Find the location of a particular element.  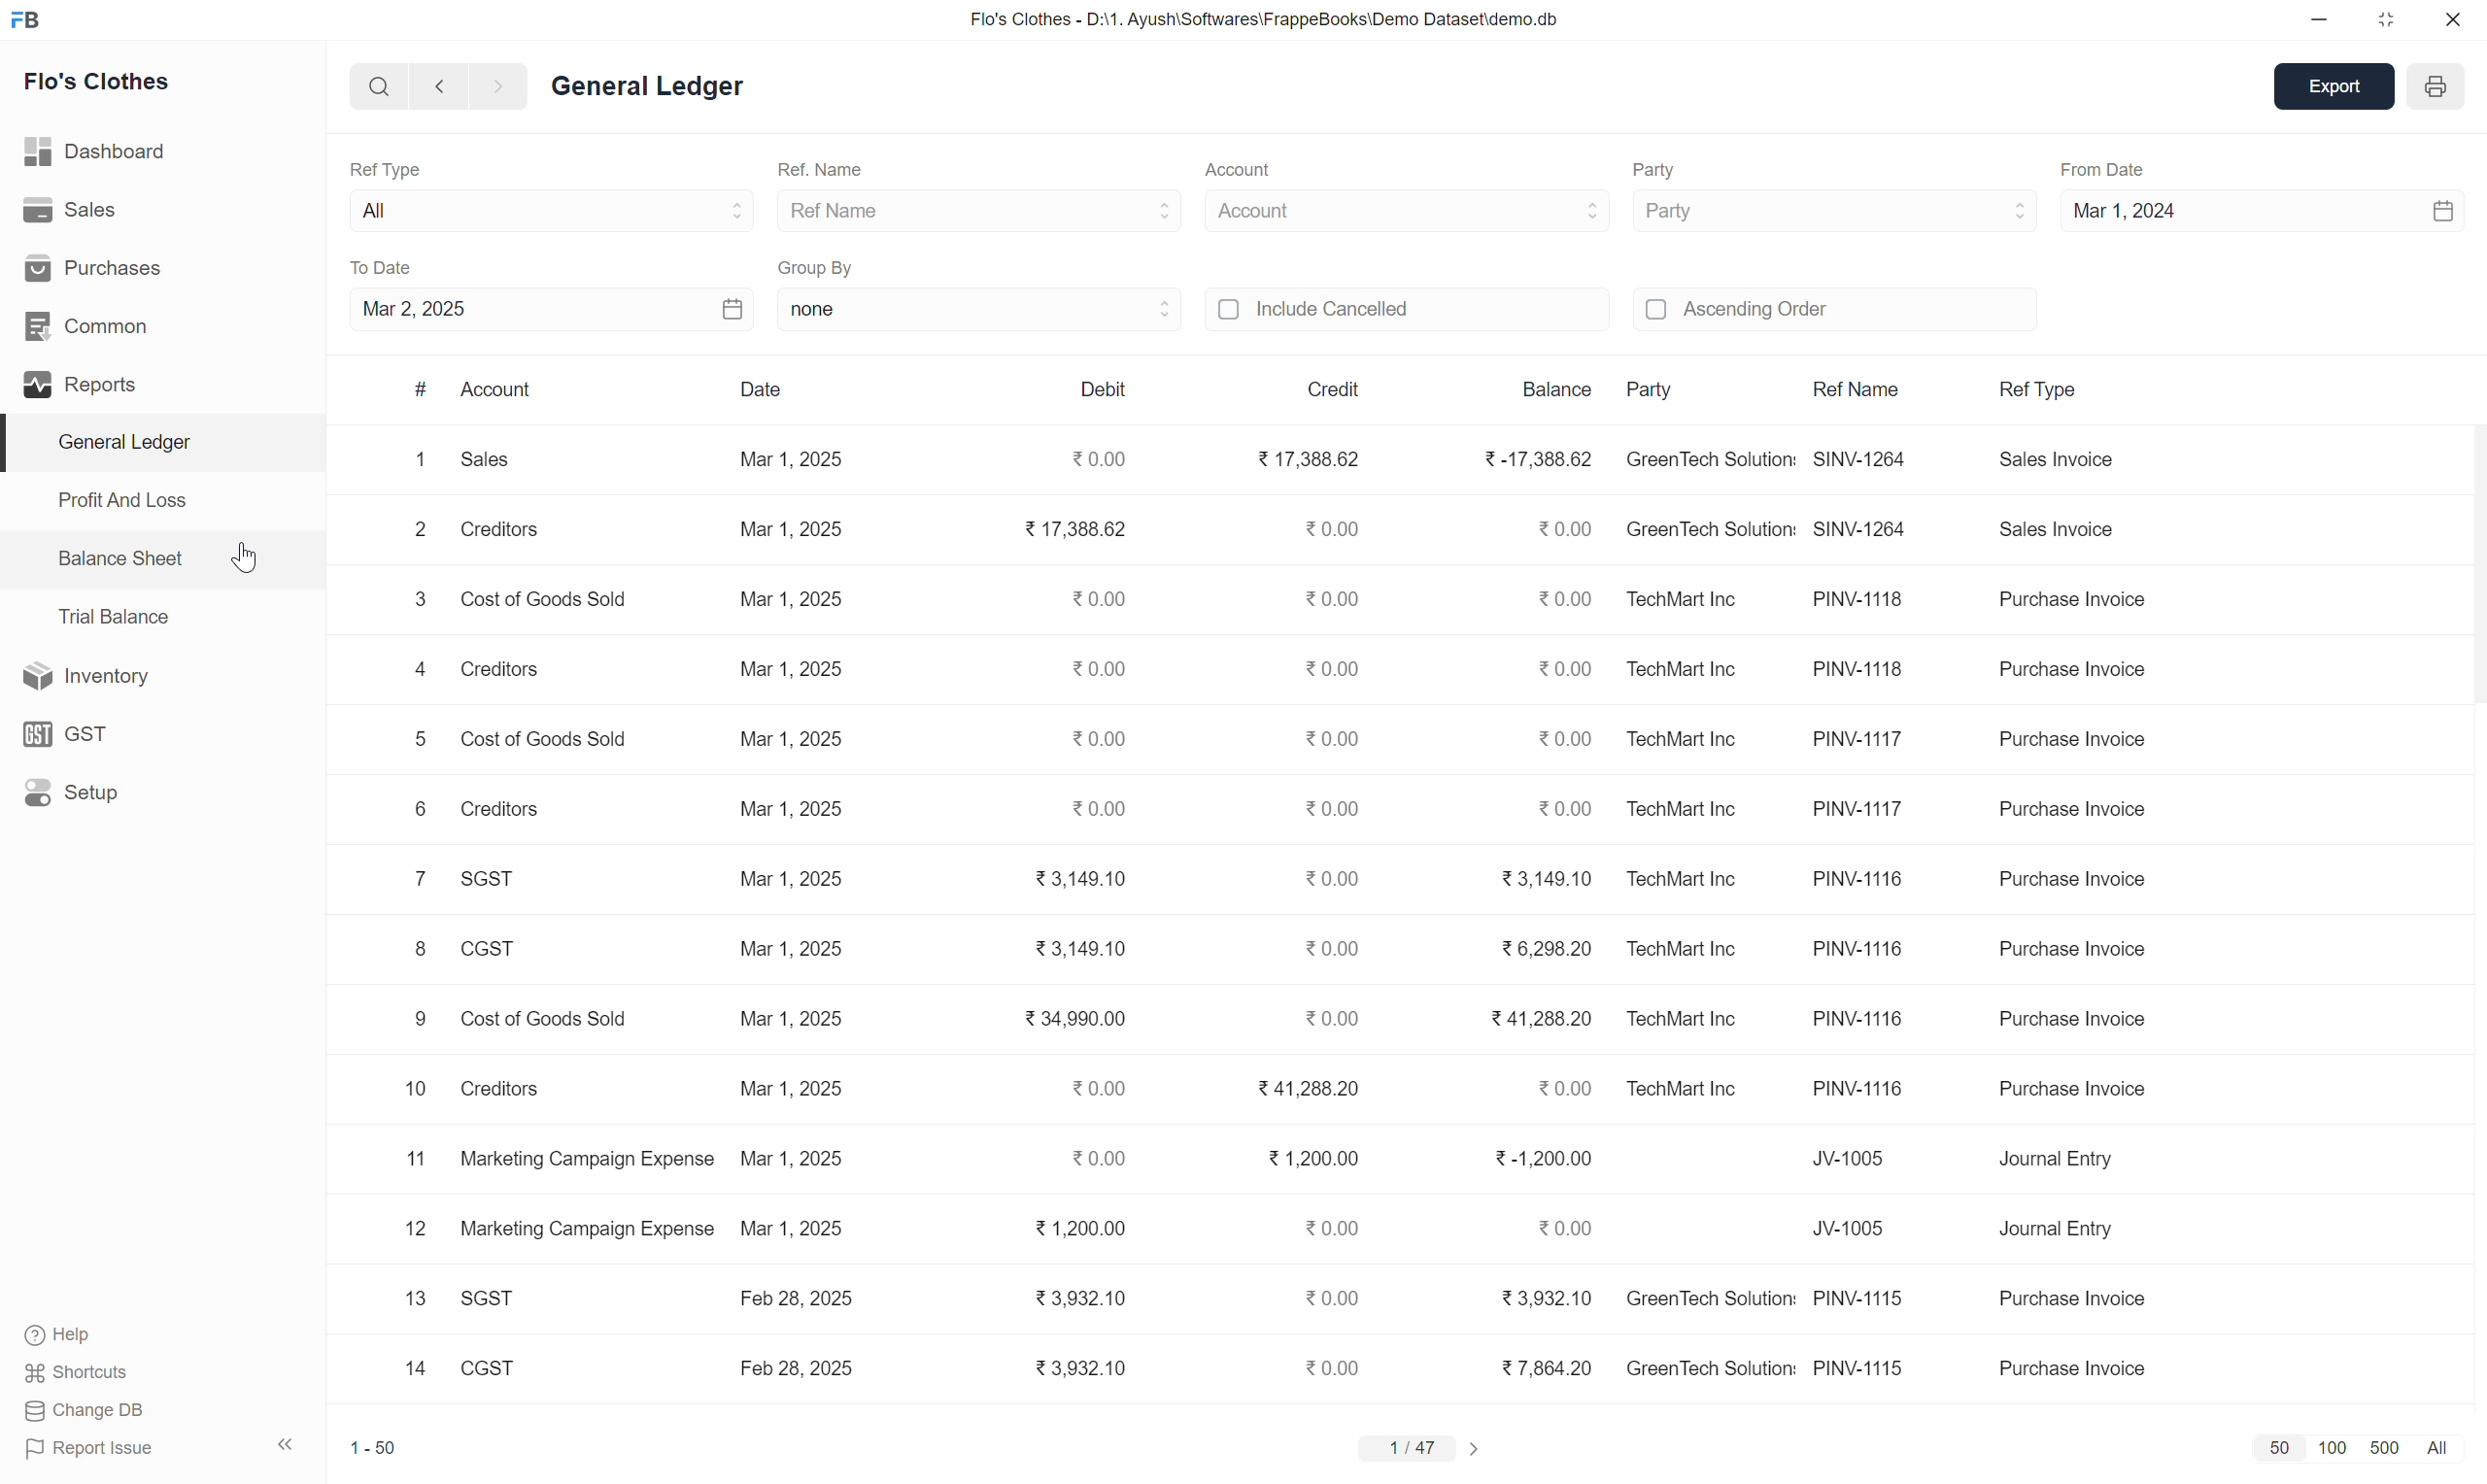

7 is located at coordinates (421, 877).